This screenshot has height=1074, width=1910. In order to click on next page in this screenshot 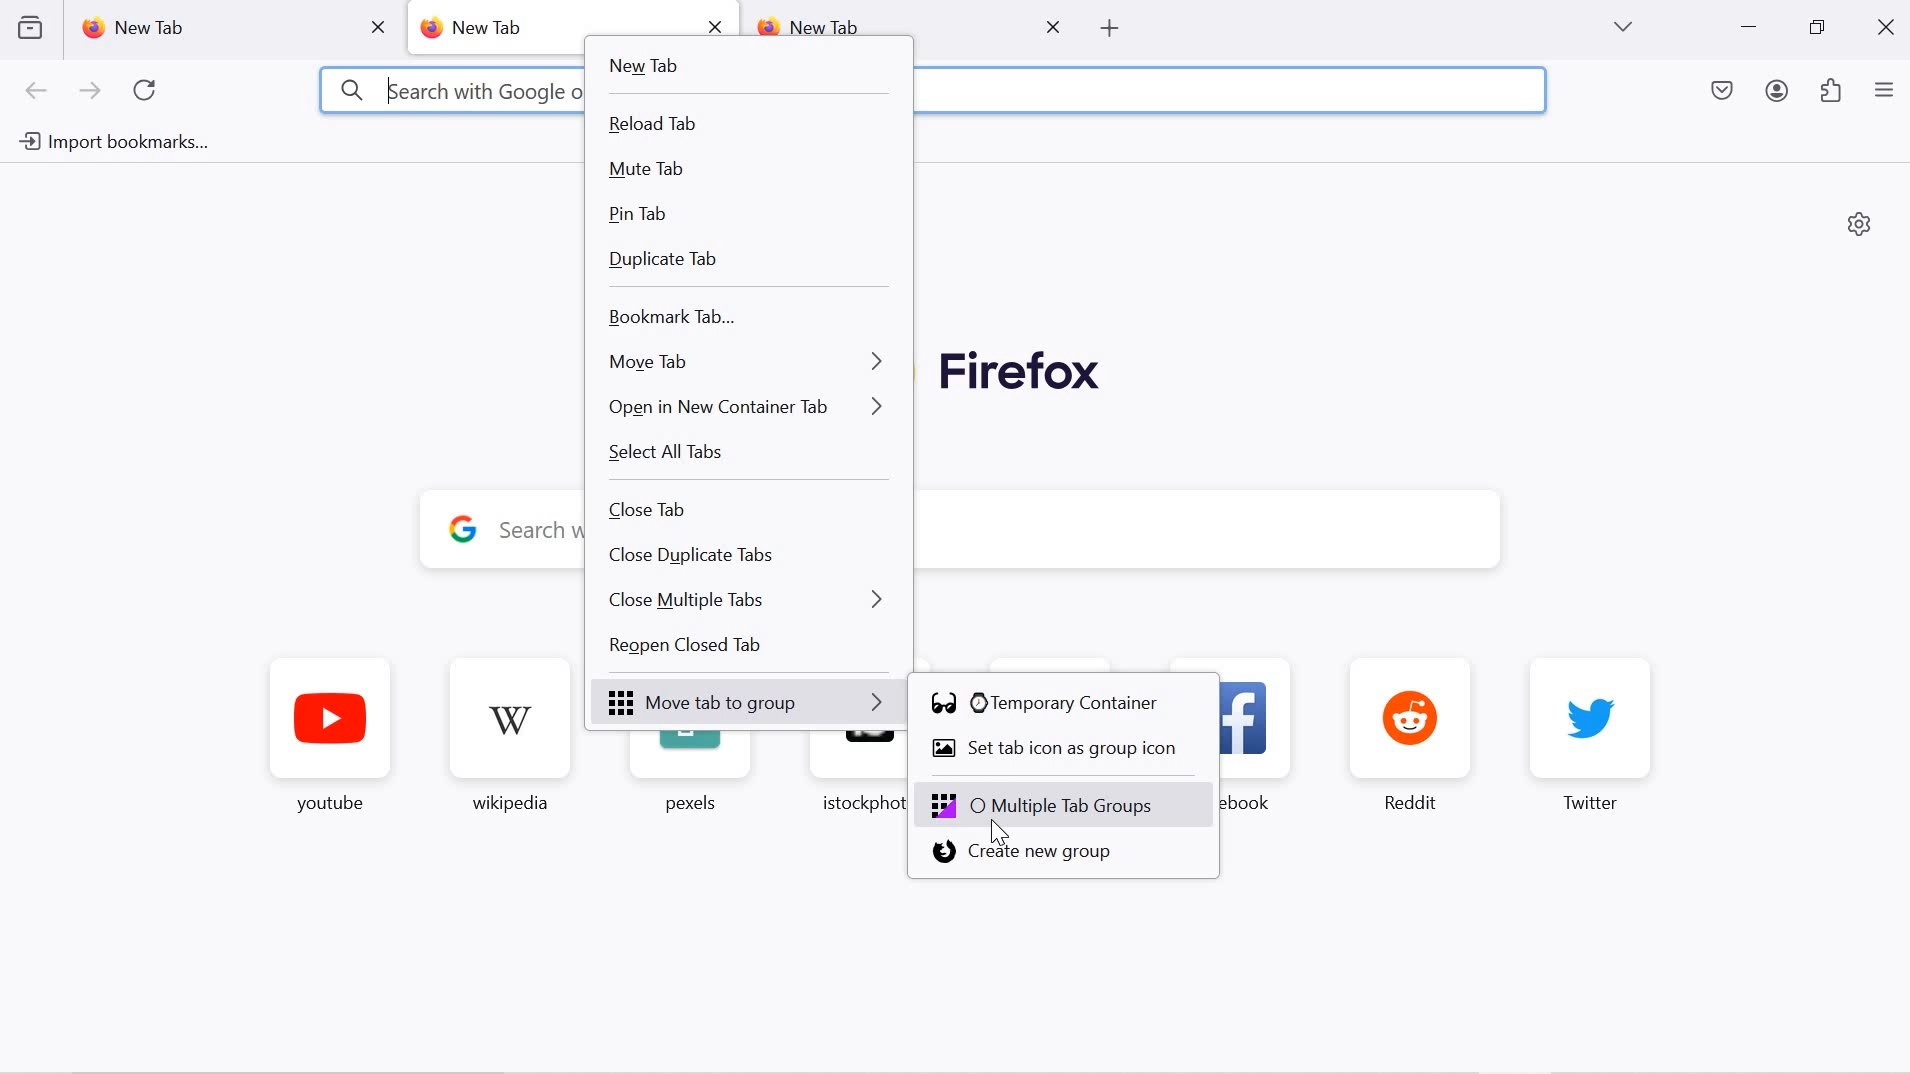, I will do `click(90, 92)`.